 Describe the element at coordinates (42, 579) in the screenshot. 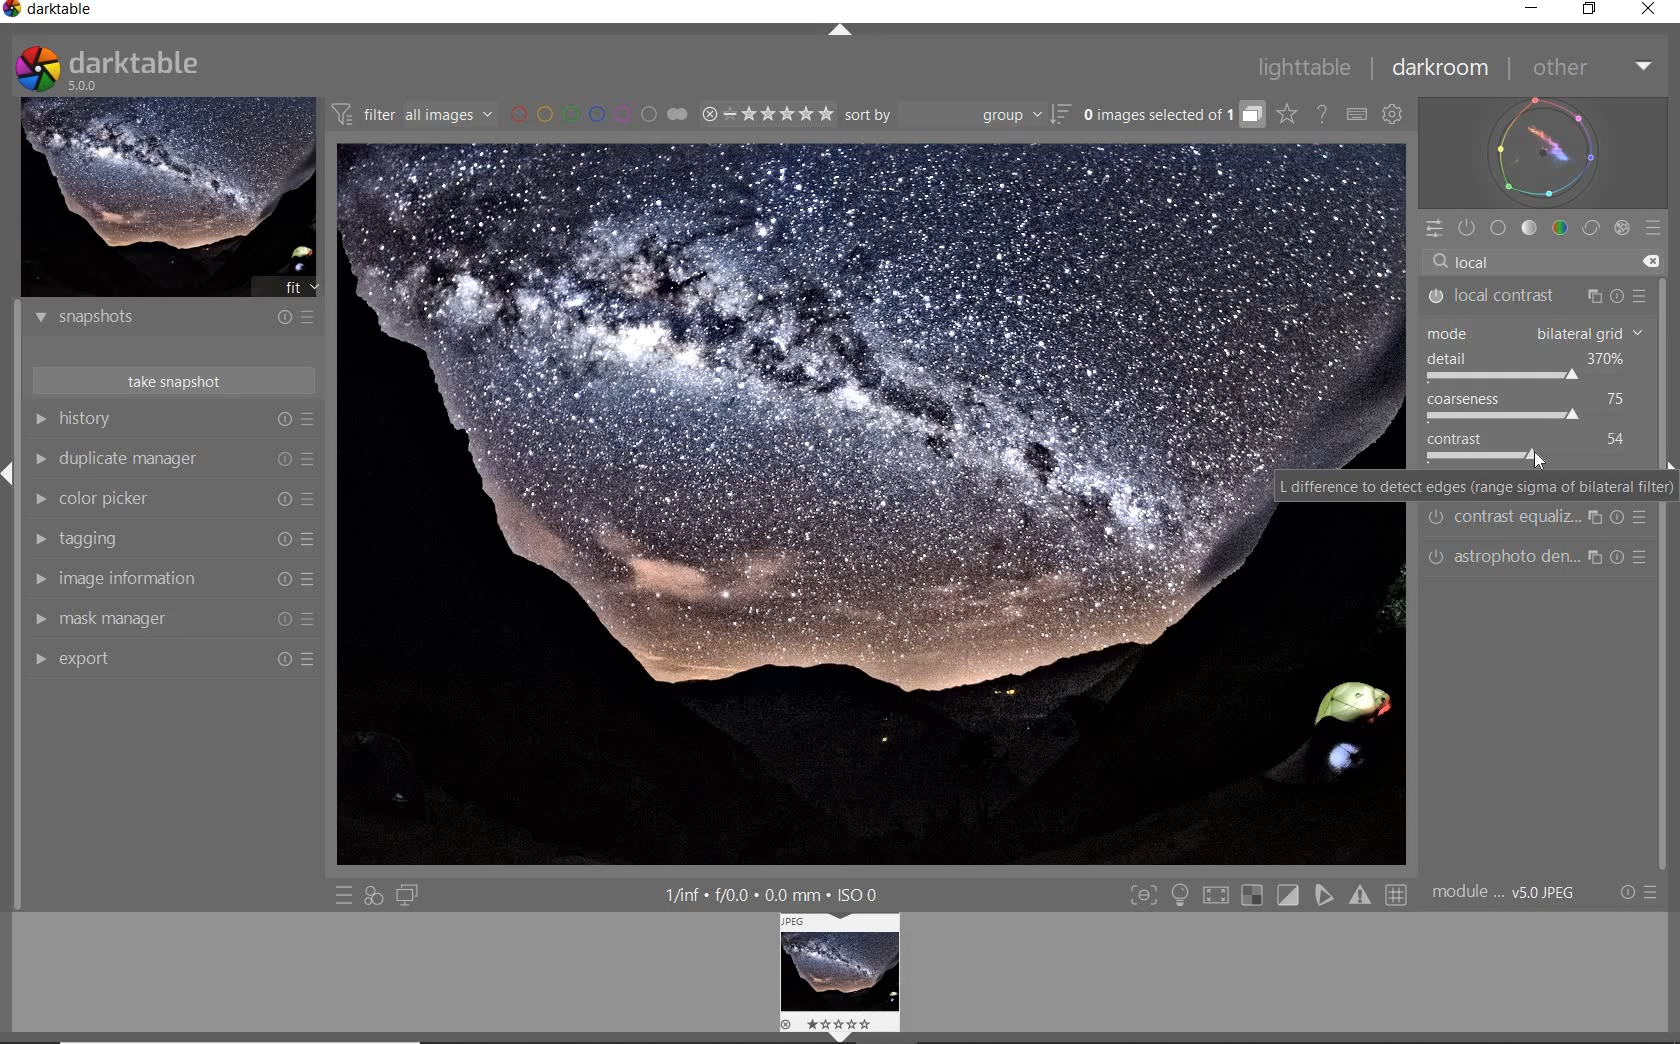

I see `IMAGE INFORMATION` at that location.